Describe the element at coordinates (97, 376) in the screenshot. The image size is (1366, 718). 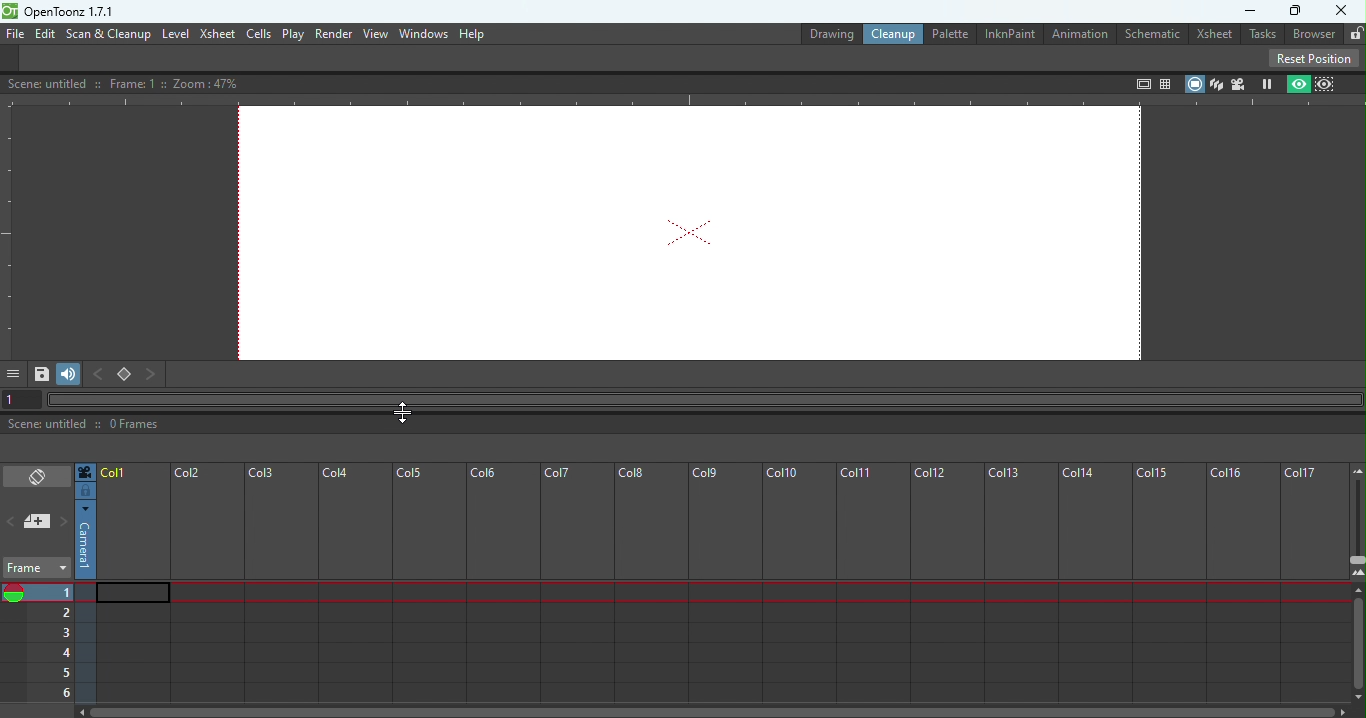
I see `Previous key` at that location.